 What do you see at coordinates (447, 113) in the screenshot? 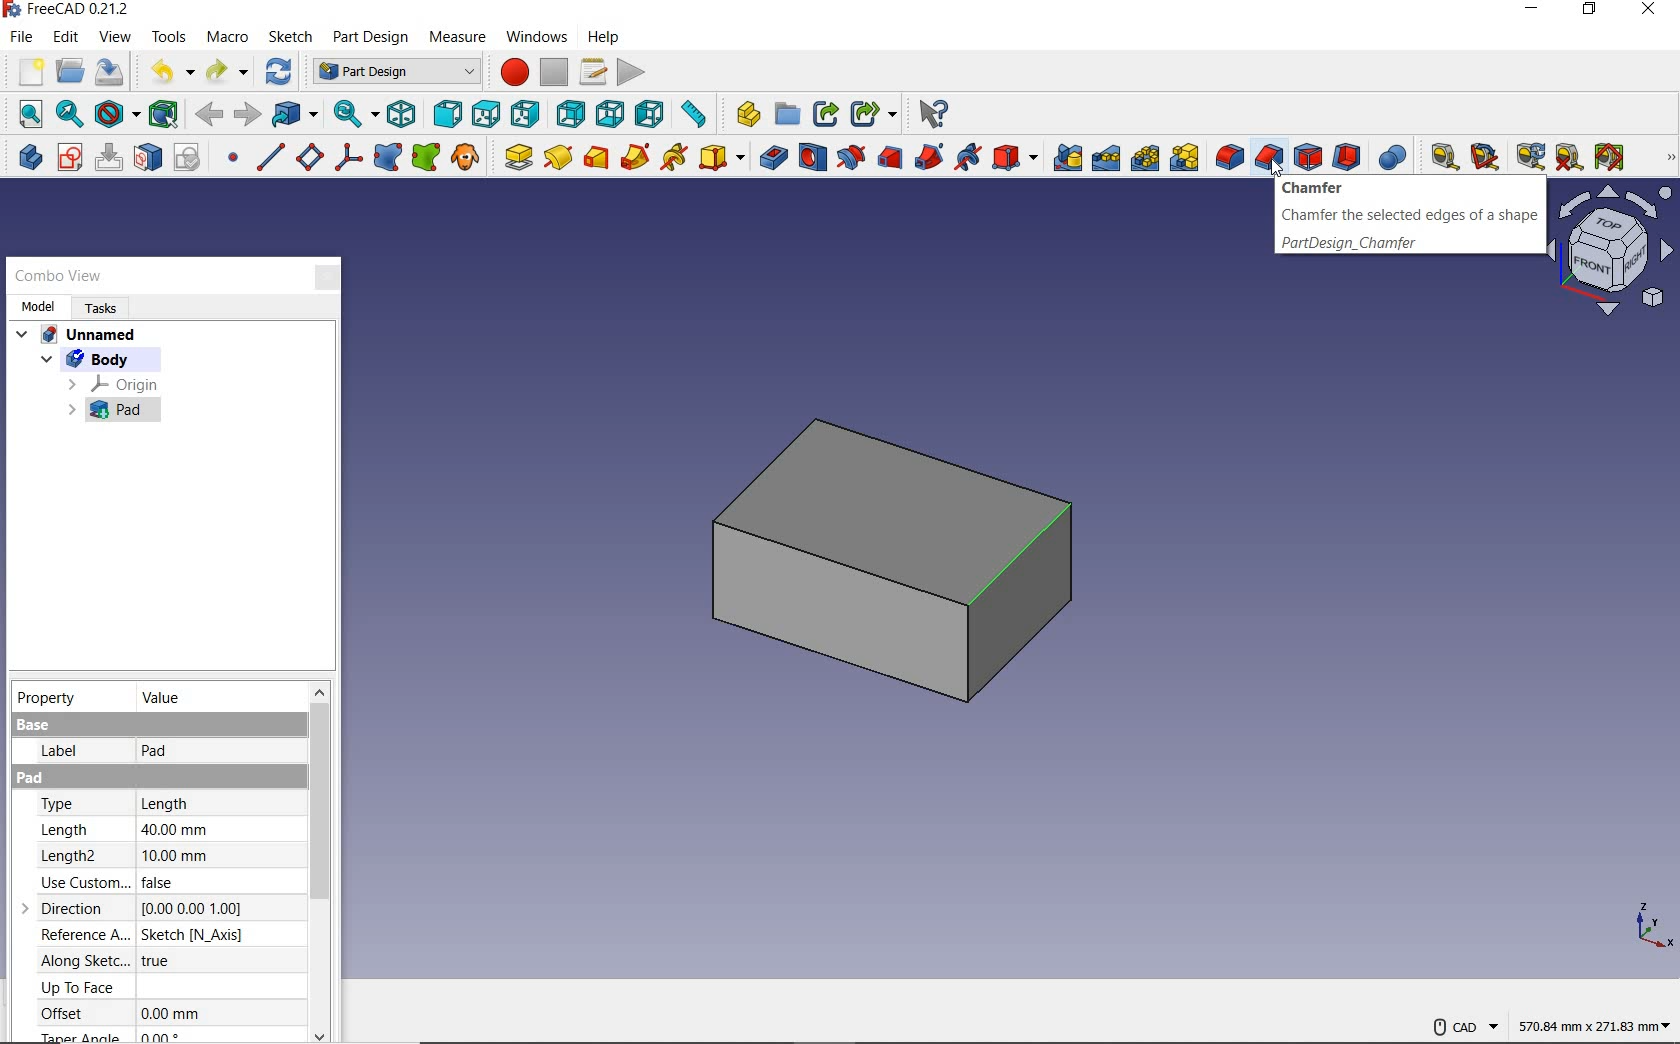
I see `front` at bounding box center [447, 113].